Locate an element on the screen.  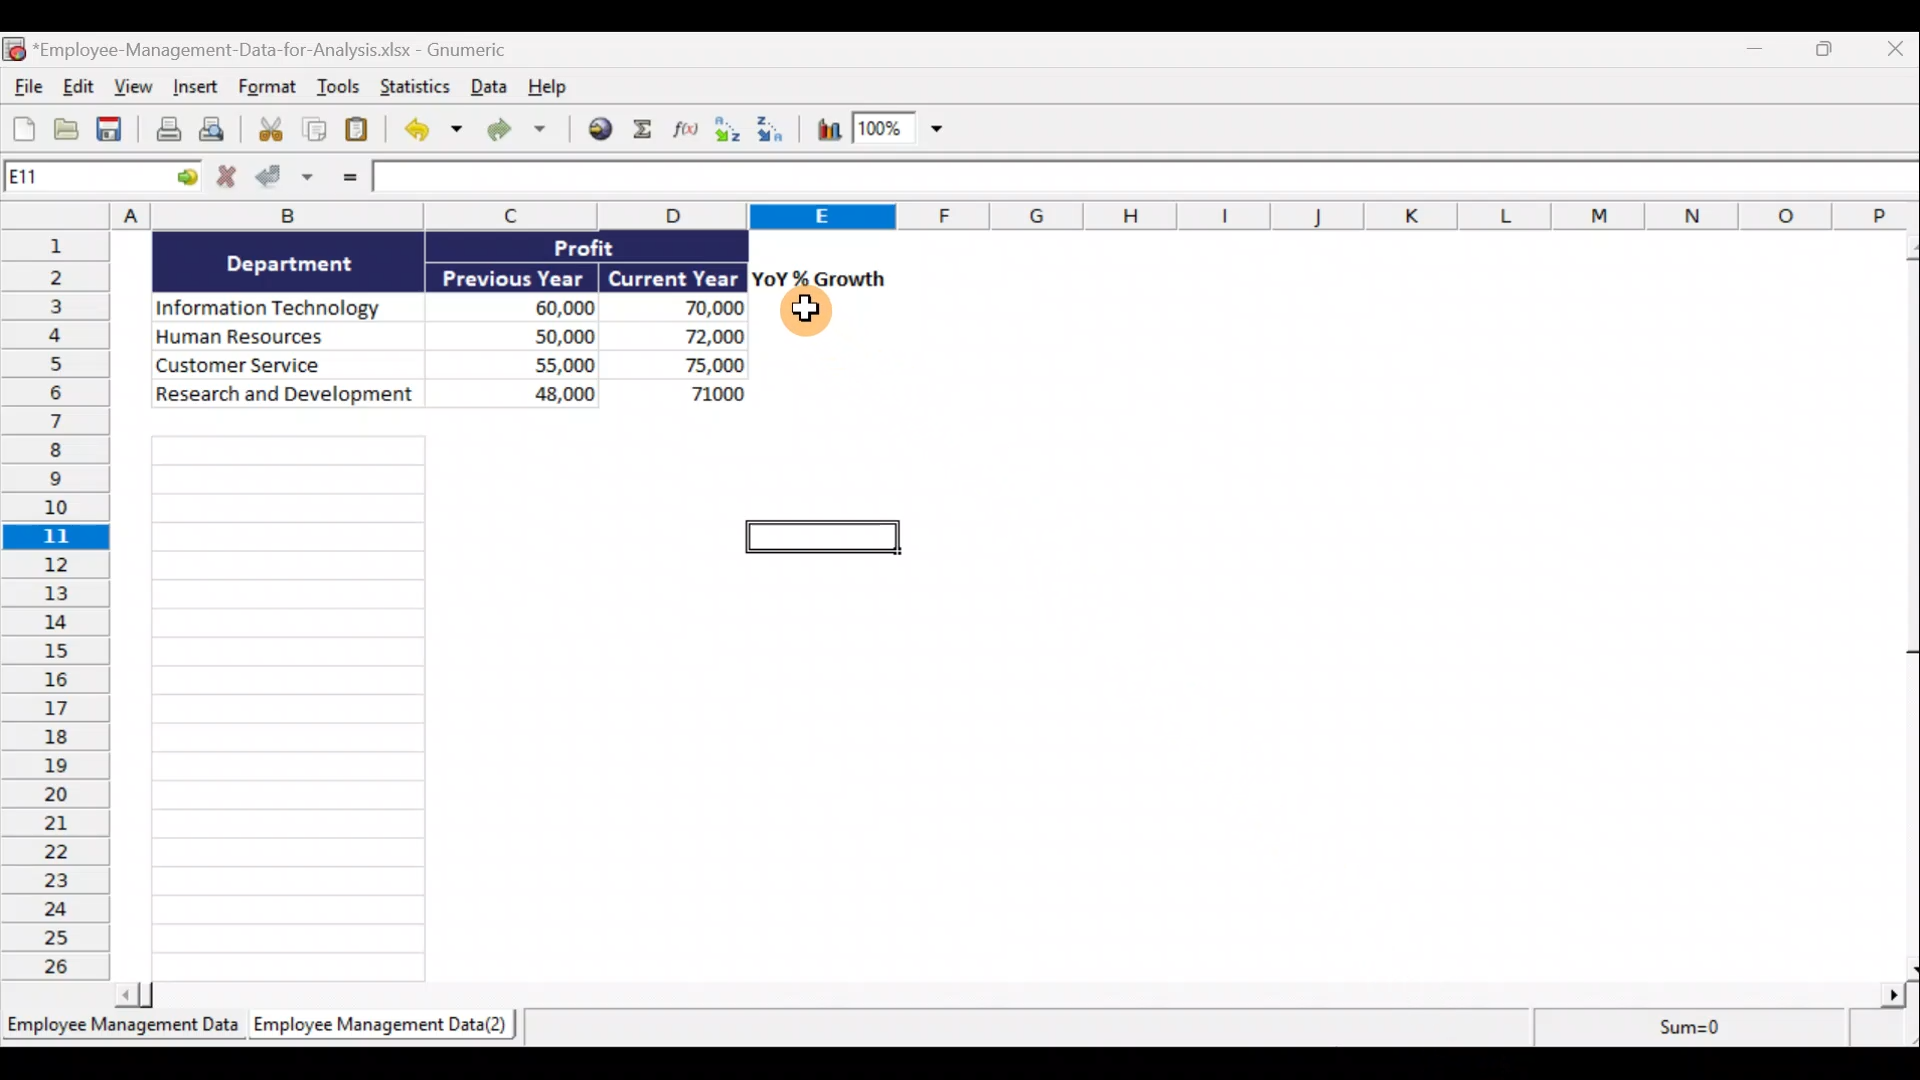
Maximise is located at coordinates (1831, 49).